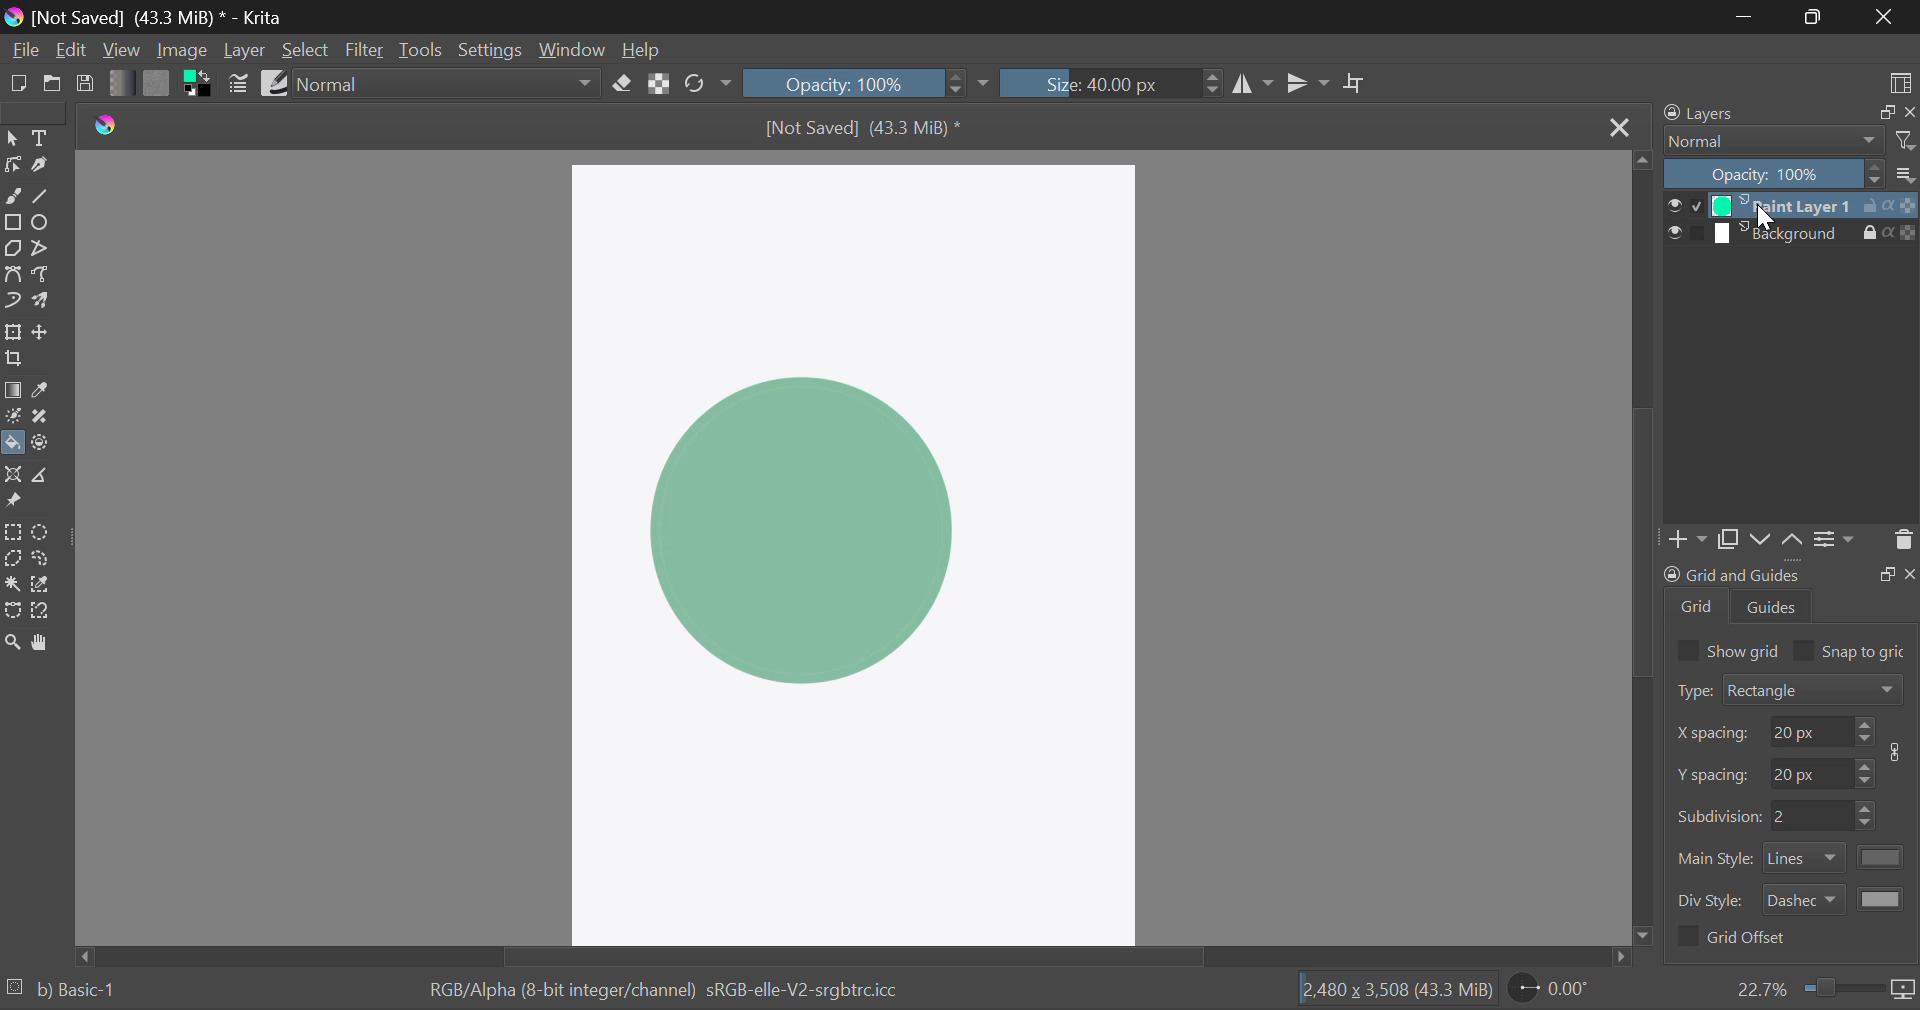 Image resolution: width=1920 pixels, height=1010 pixels. I want to click on Movement of Layers, so click(1780, 541).